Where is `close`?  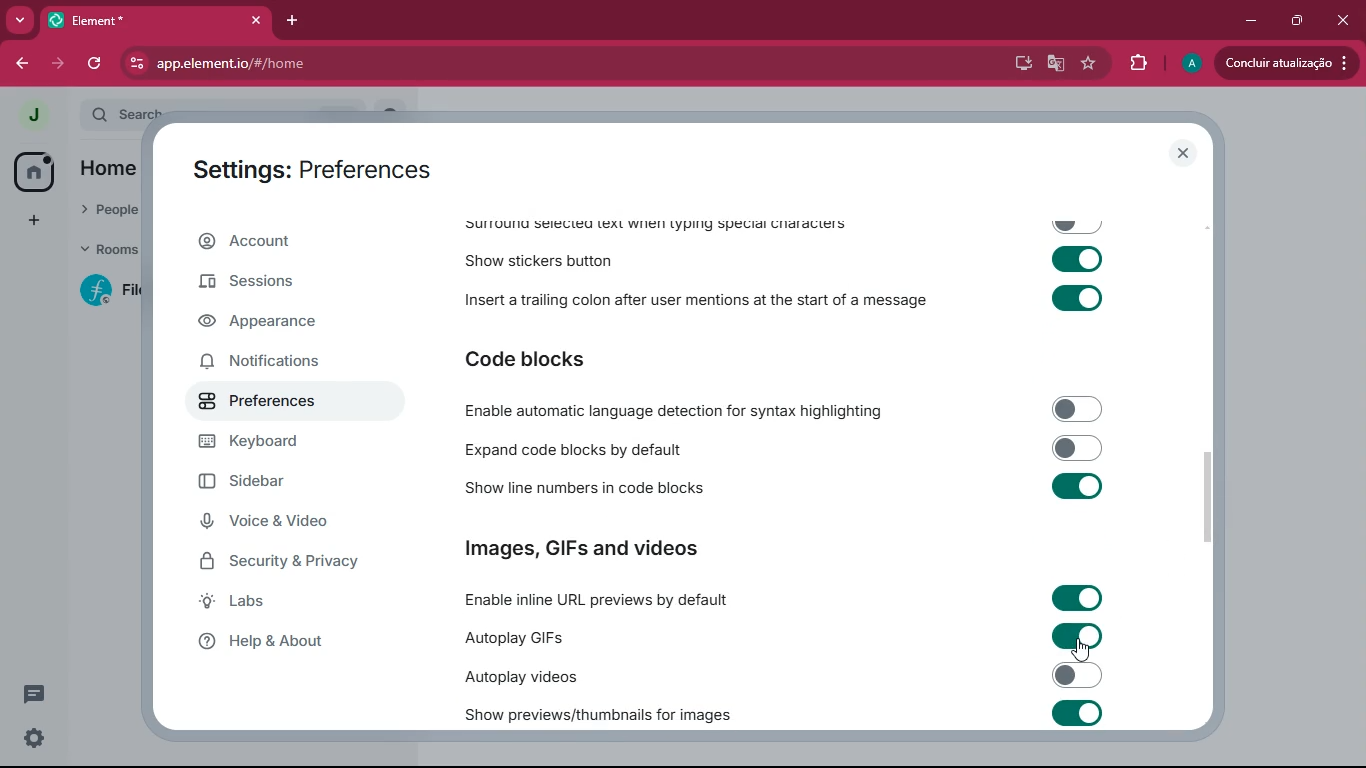 close is located at coordinates (1183, 153).